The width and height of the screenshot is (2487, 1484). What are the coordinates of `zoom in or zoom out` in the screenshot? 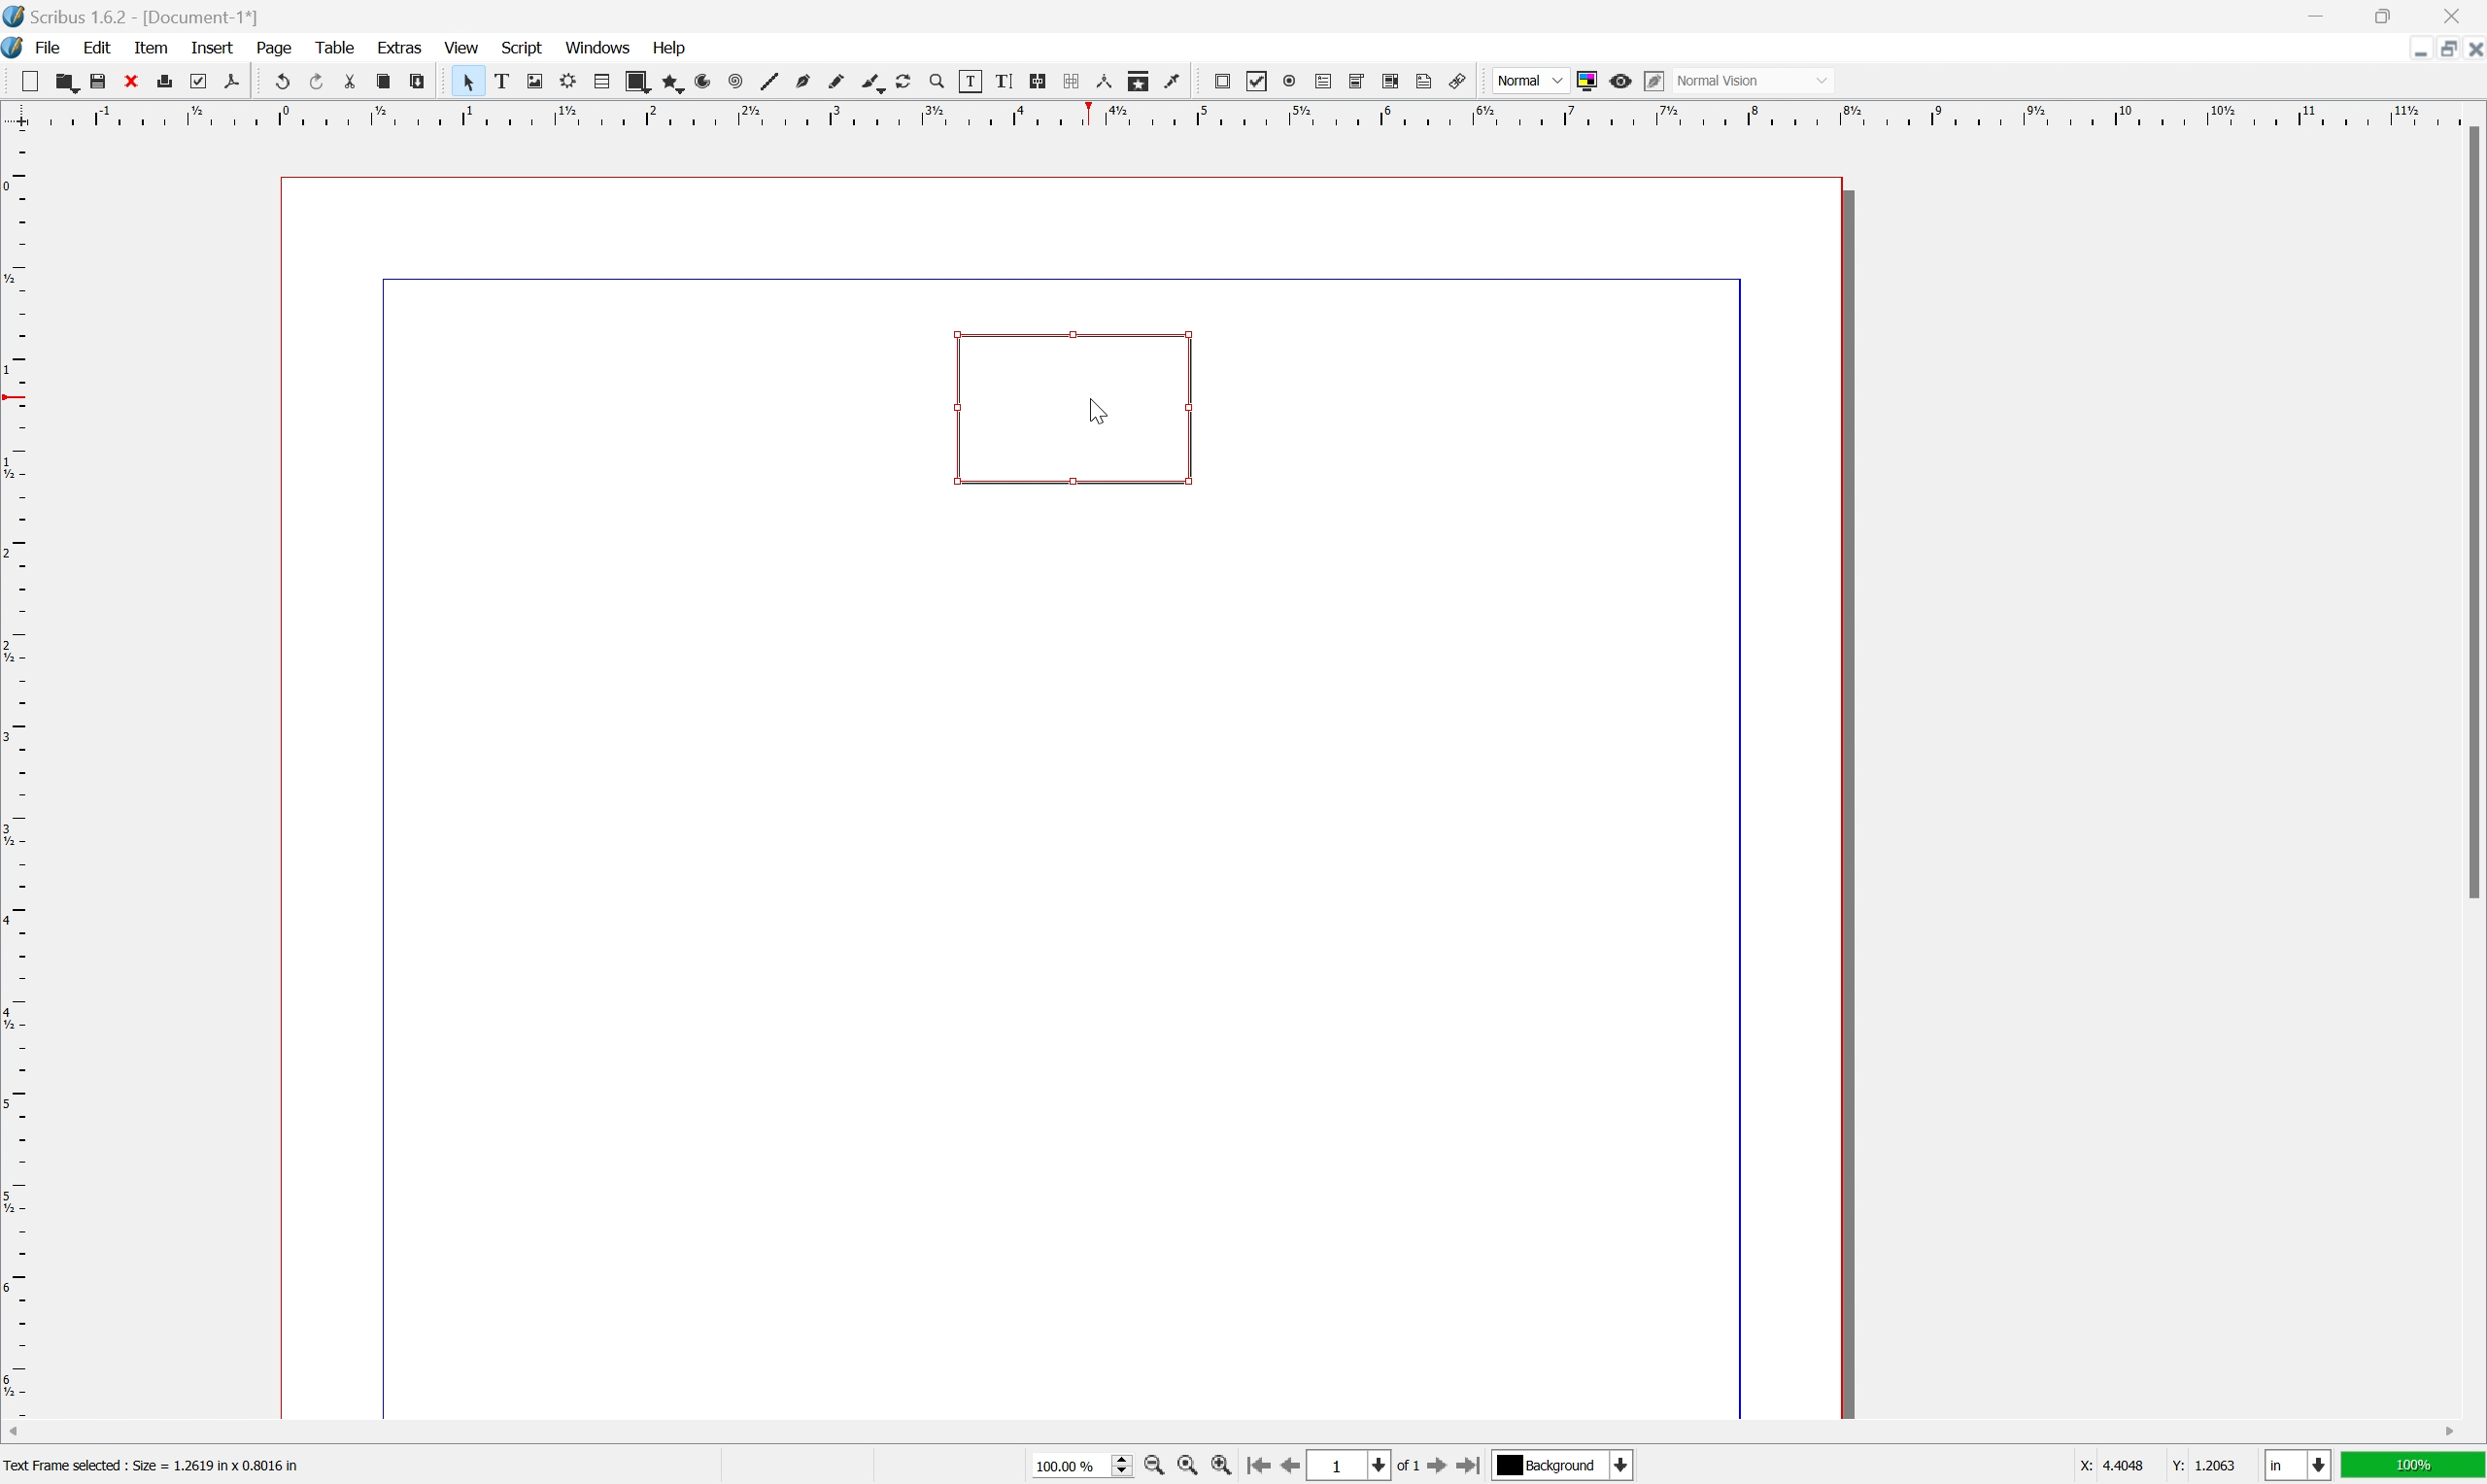 It's located at (939, 82).